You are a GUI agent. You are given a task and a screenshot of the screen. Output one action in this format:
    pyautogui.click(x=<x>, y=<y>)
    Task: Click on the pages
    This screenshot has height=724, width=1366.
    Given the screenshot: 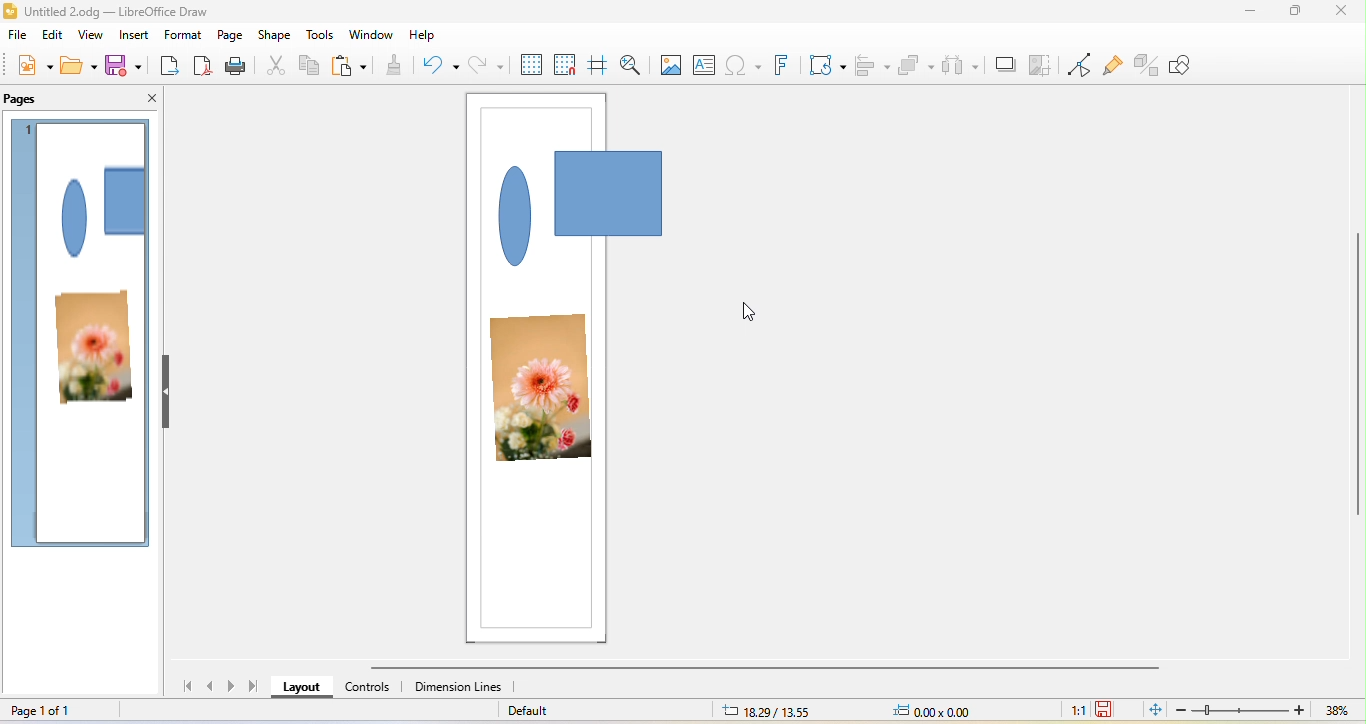 What is the action you would take?
    pyautogui.click(x=35, y=97)
    